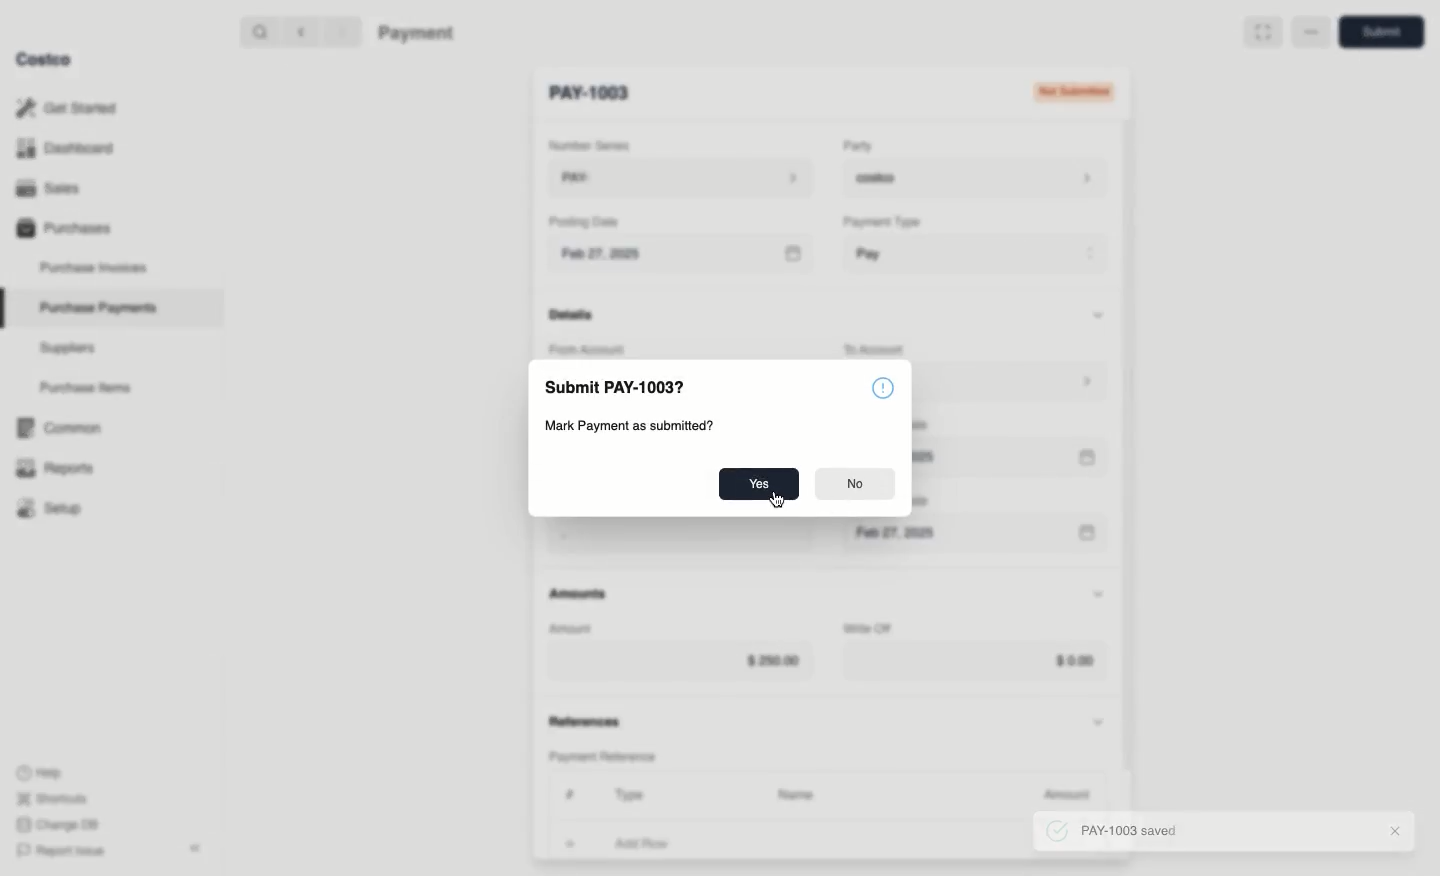 Image resolution: width=1440 pixels, height=876 pixels. Describe the element at coordinates (340, 31) in the screenshot. I see `Forward` at that location.